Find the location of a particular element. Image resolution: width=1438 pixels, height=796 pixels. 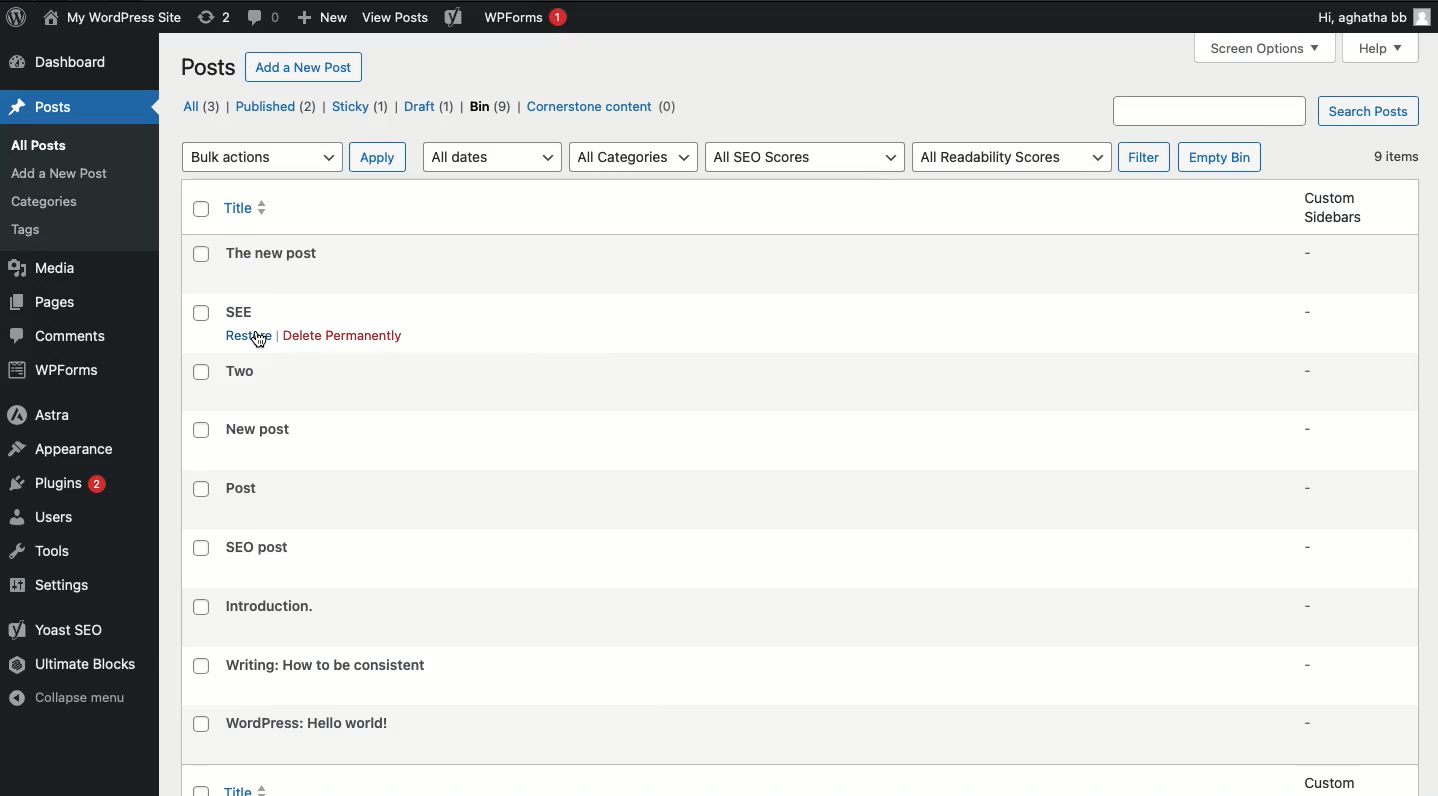

Checkbox is located at coordinates (201, 548).